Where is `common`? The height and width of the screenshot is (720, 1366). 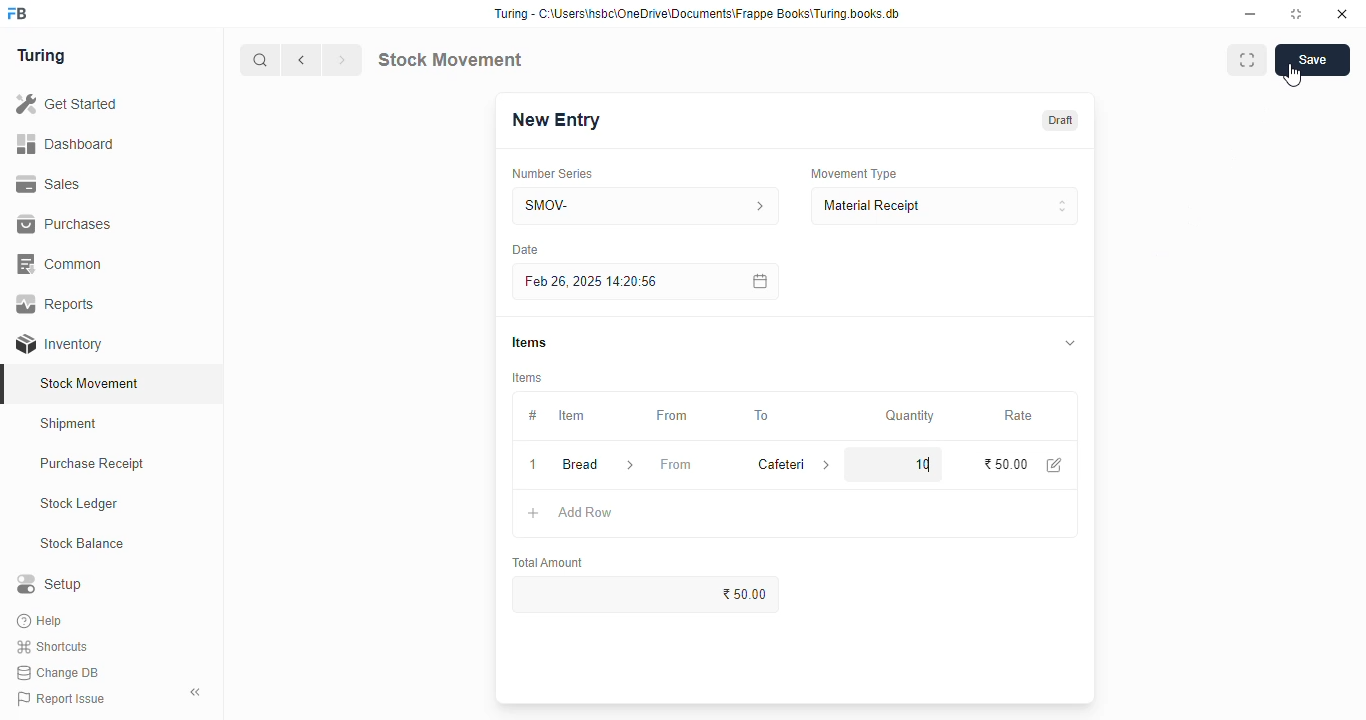 common is located at coordinates (62, 264).